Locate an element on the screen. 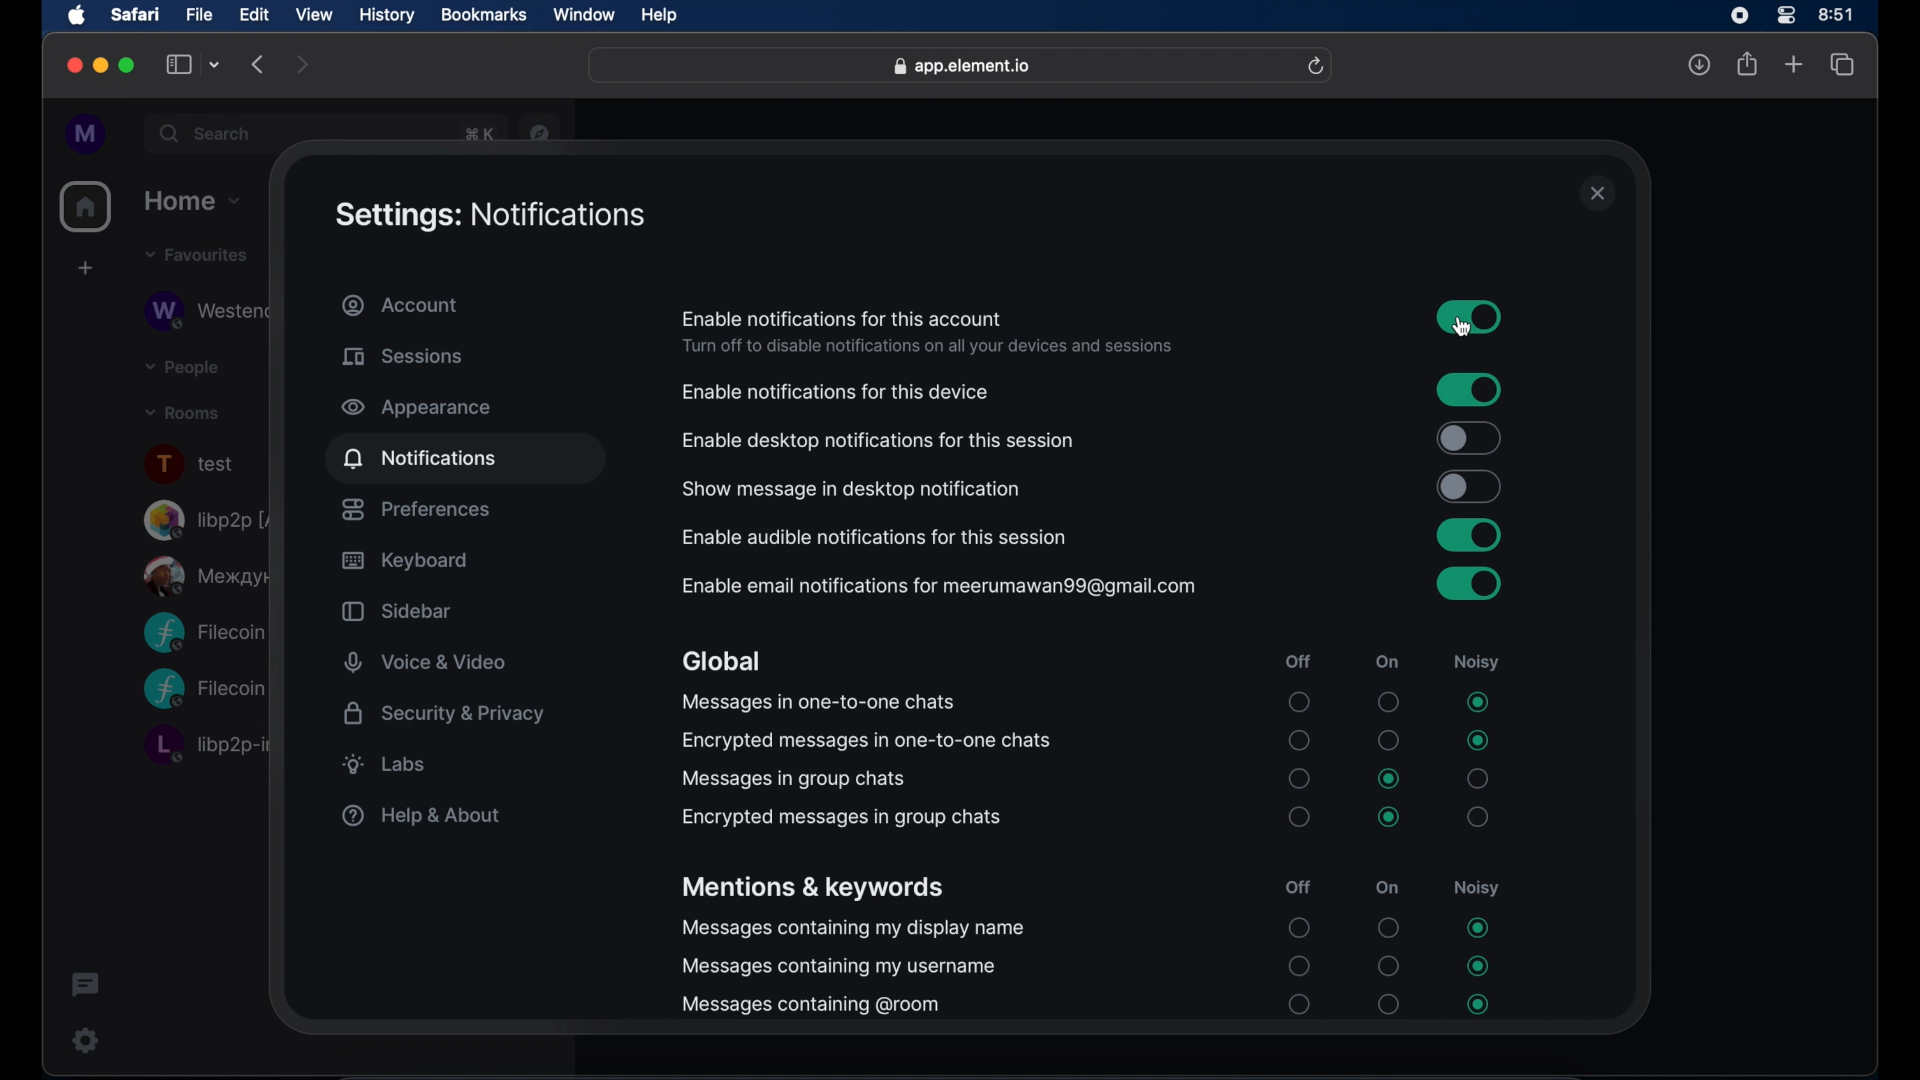 The image size is (1920, 1080). messages containing @room is located at coordinates (811, 1006).